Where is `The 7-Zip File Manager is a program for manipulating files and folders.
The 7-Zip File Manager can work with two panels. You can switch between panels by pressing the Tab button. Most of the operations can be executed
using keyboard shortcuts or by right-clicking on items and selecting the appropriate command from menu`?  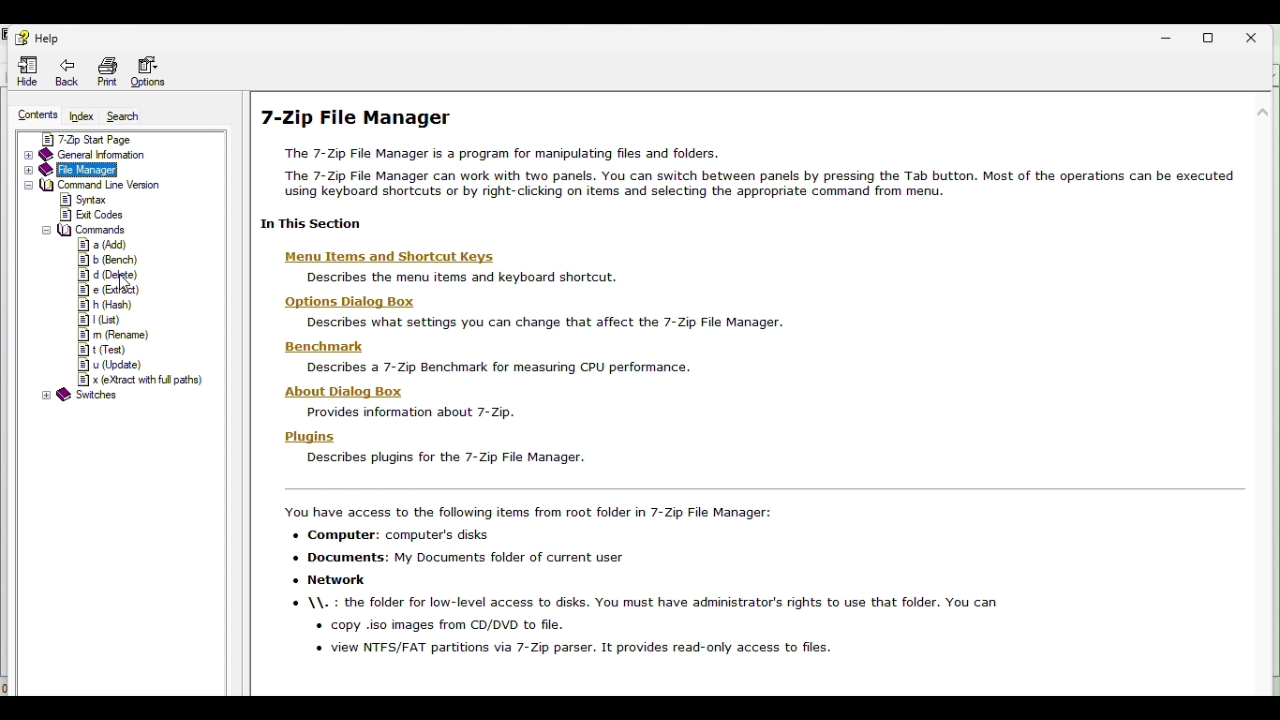
The 7-Zip File Manager is a program for manipulating files and folders.
The 7-Zip File Manager can work with two panels. You can switch between panels by pressing the Tab button. Most of the operations can be executed
using keyboard shortcuts or by right-clicking on items and selecting the appropriate command from menu is located at coordinates (754, 175).